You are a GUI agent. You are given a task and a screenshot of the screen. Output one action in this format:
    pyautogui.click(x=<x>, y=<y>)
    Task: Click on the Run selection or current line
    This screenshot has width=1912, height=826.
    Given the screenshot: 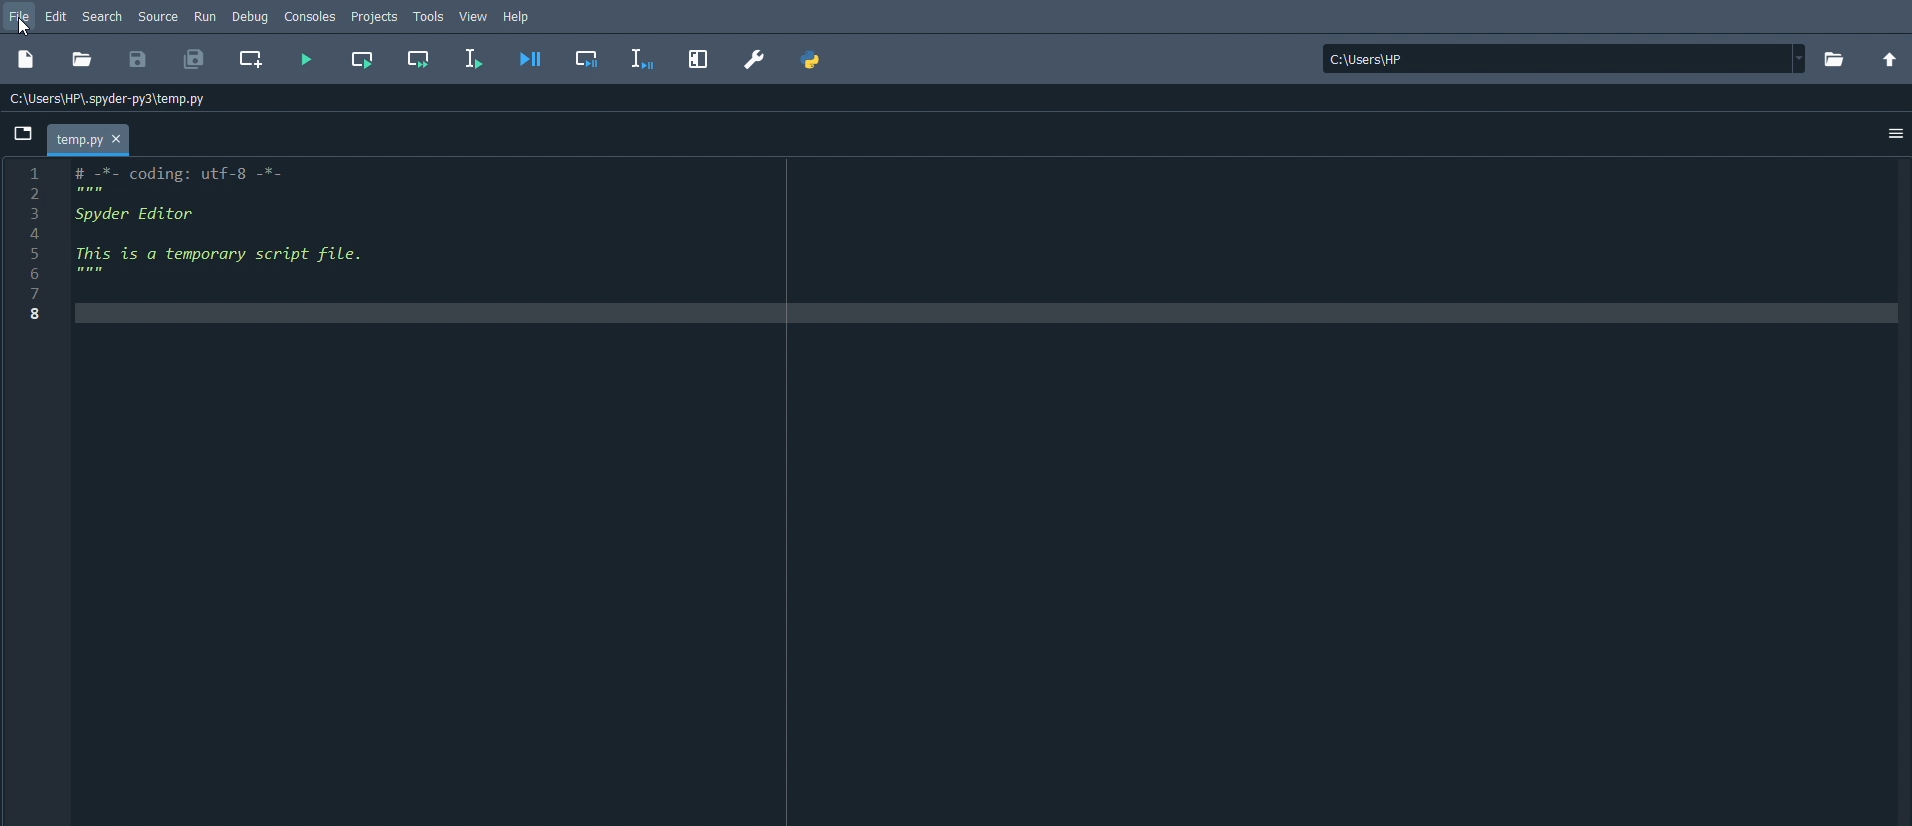 What is the action you would take?
    pyautogui.click(x=471, y=59)
    